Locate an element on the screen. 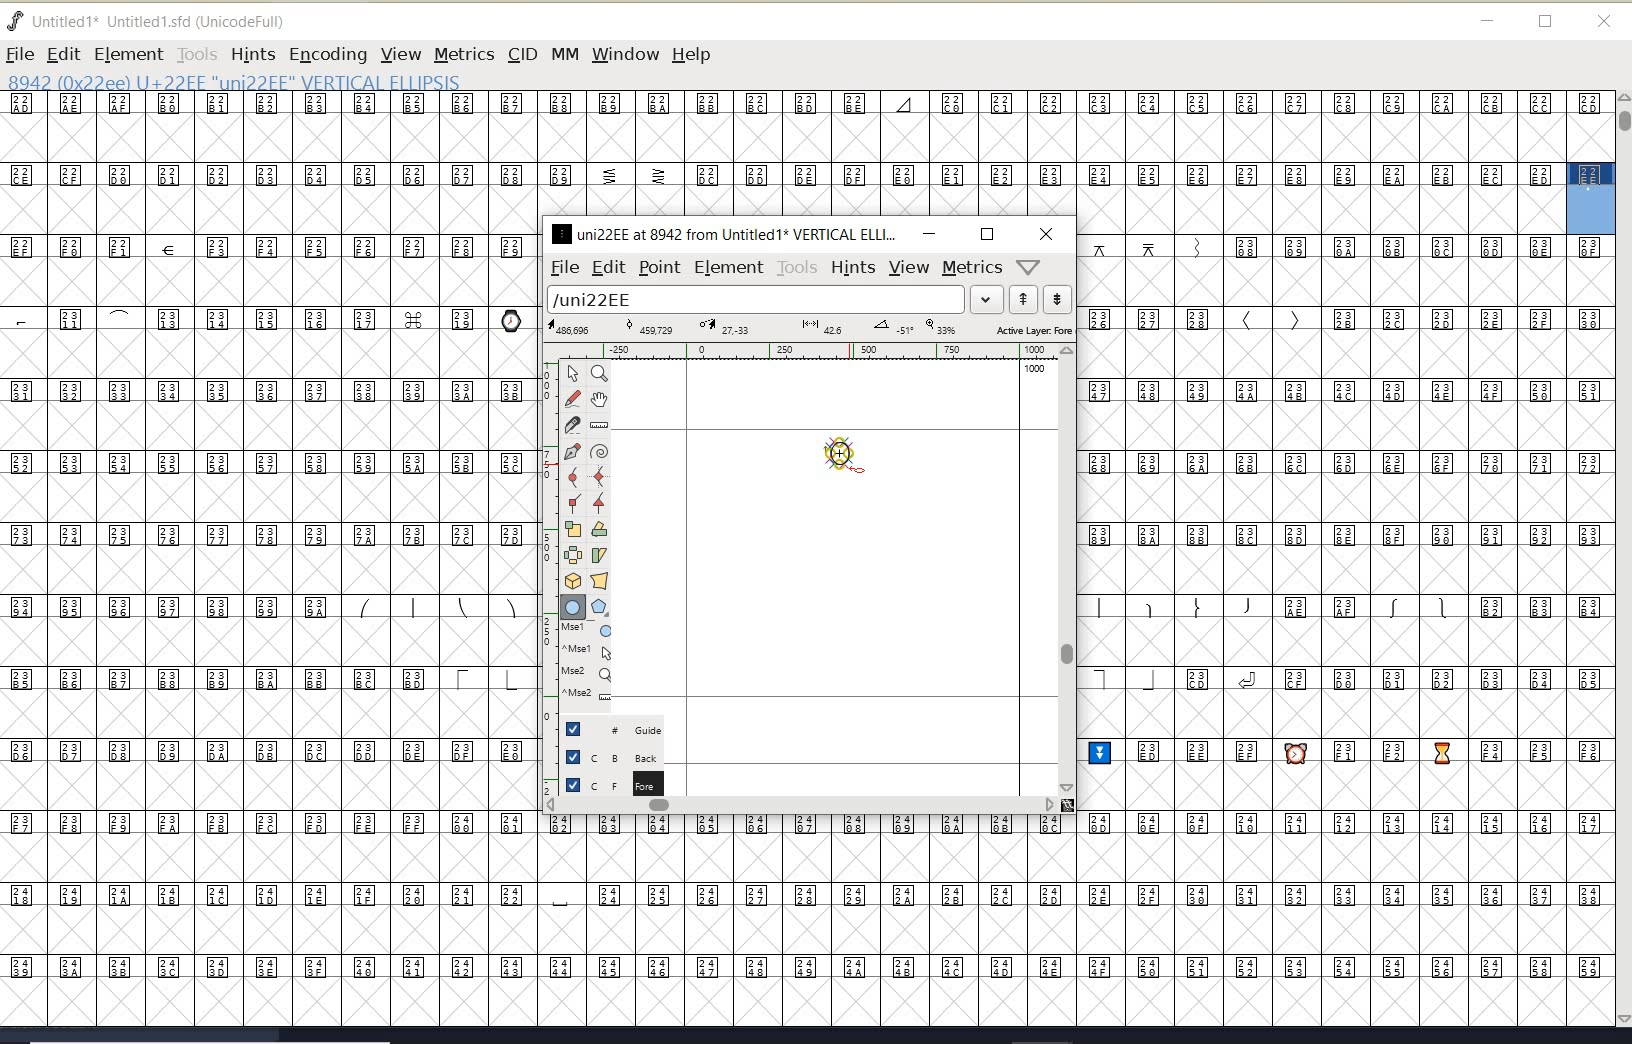  load word list is located at coordinates (771, 301).